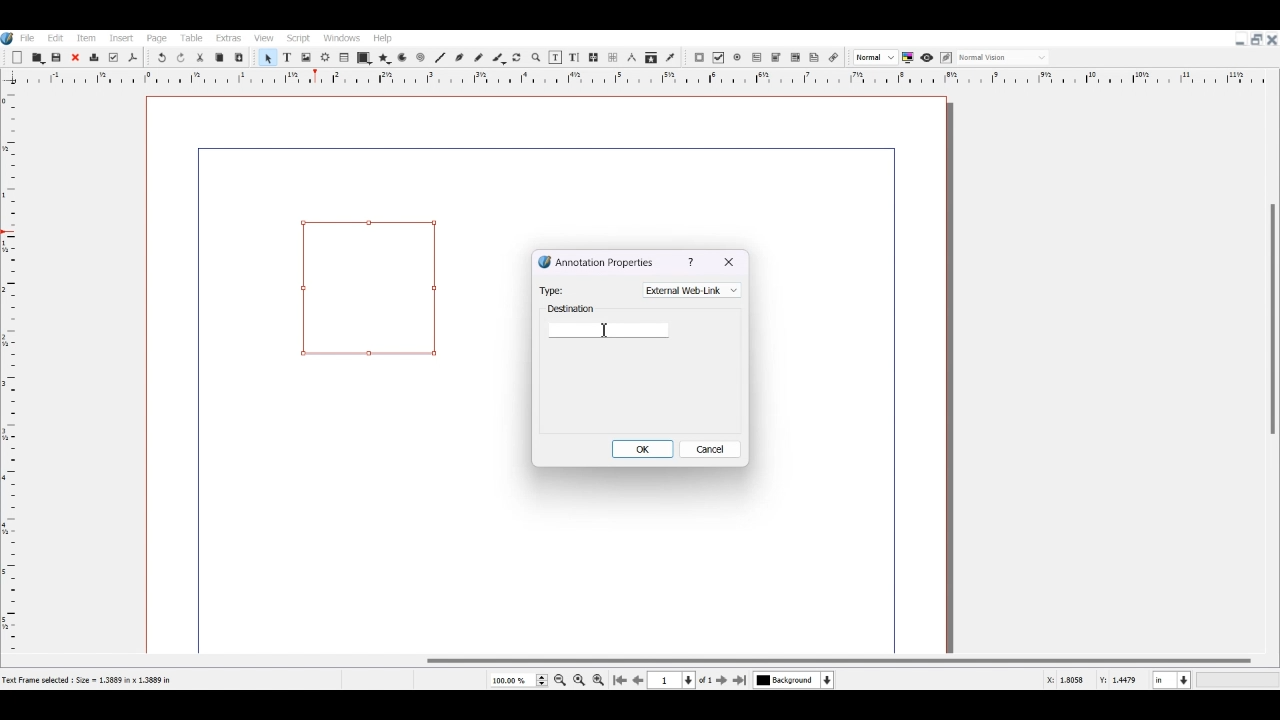 The image size is (1280, 720). I want to click on External Web Link, so click(692, 290).